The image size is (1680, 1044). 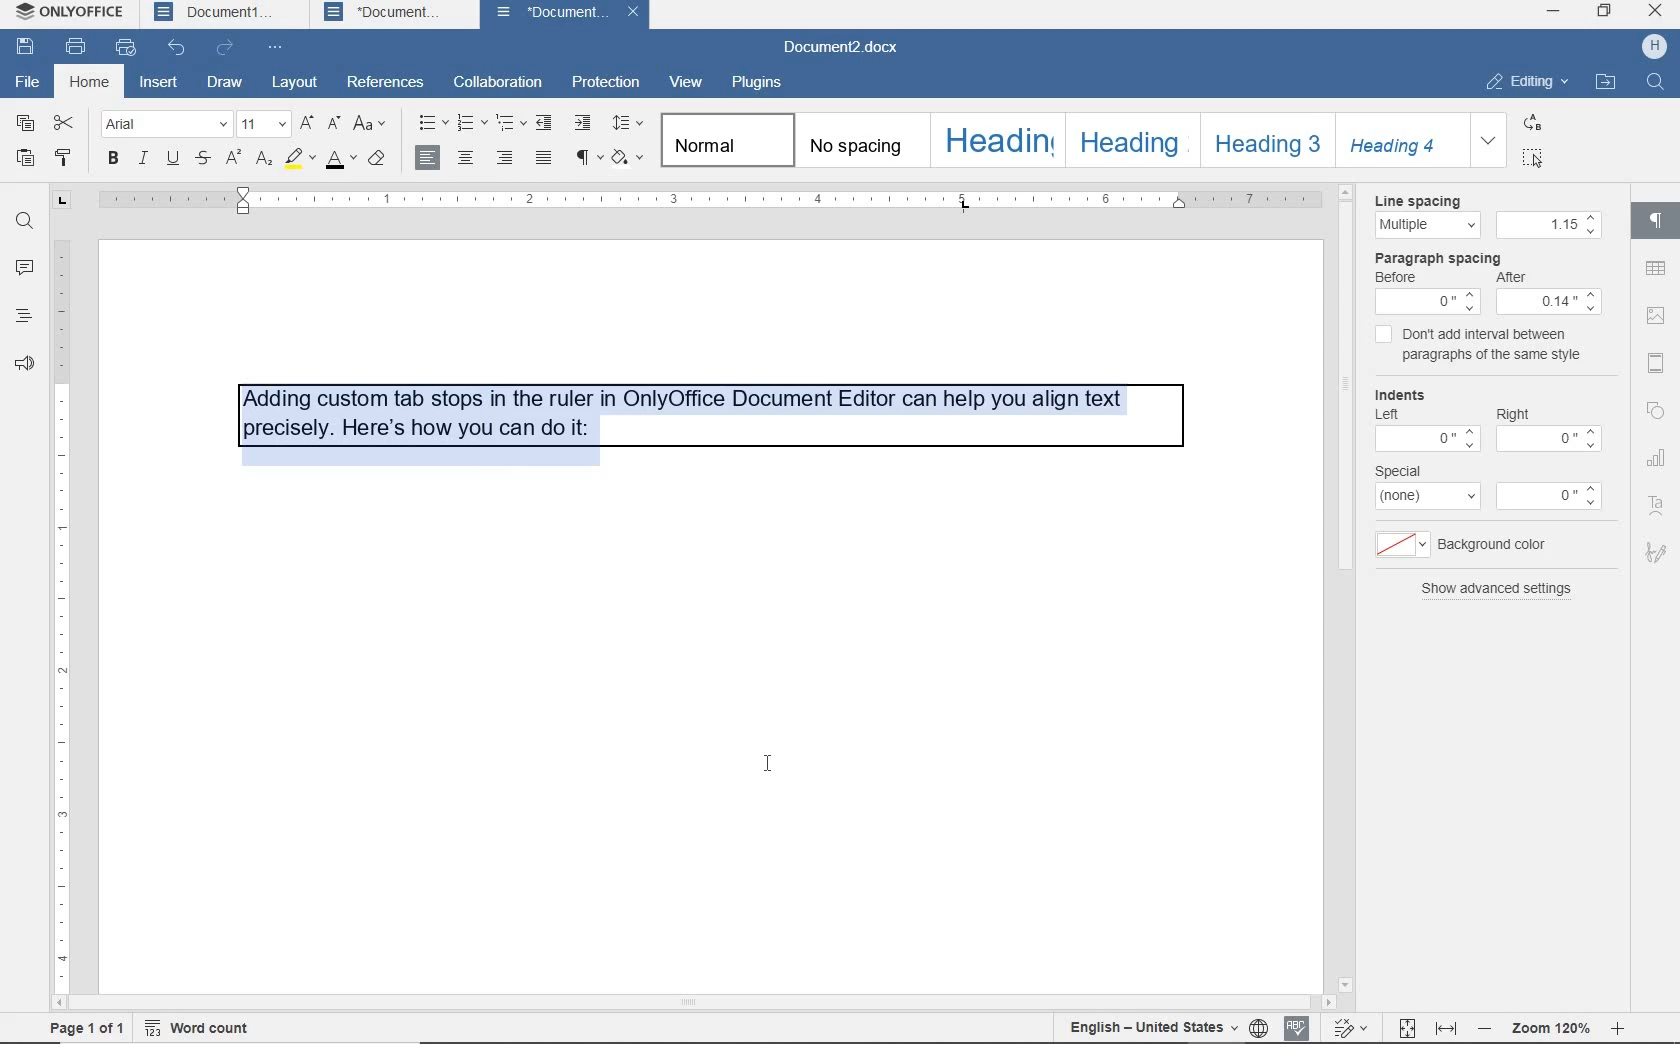 I want to click on insert, so click(x=158, y=84).